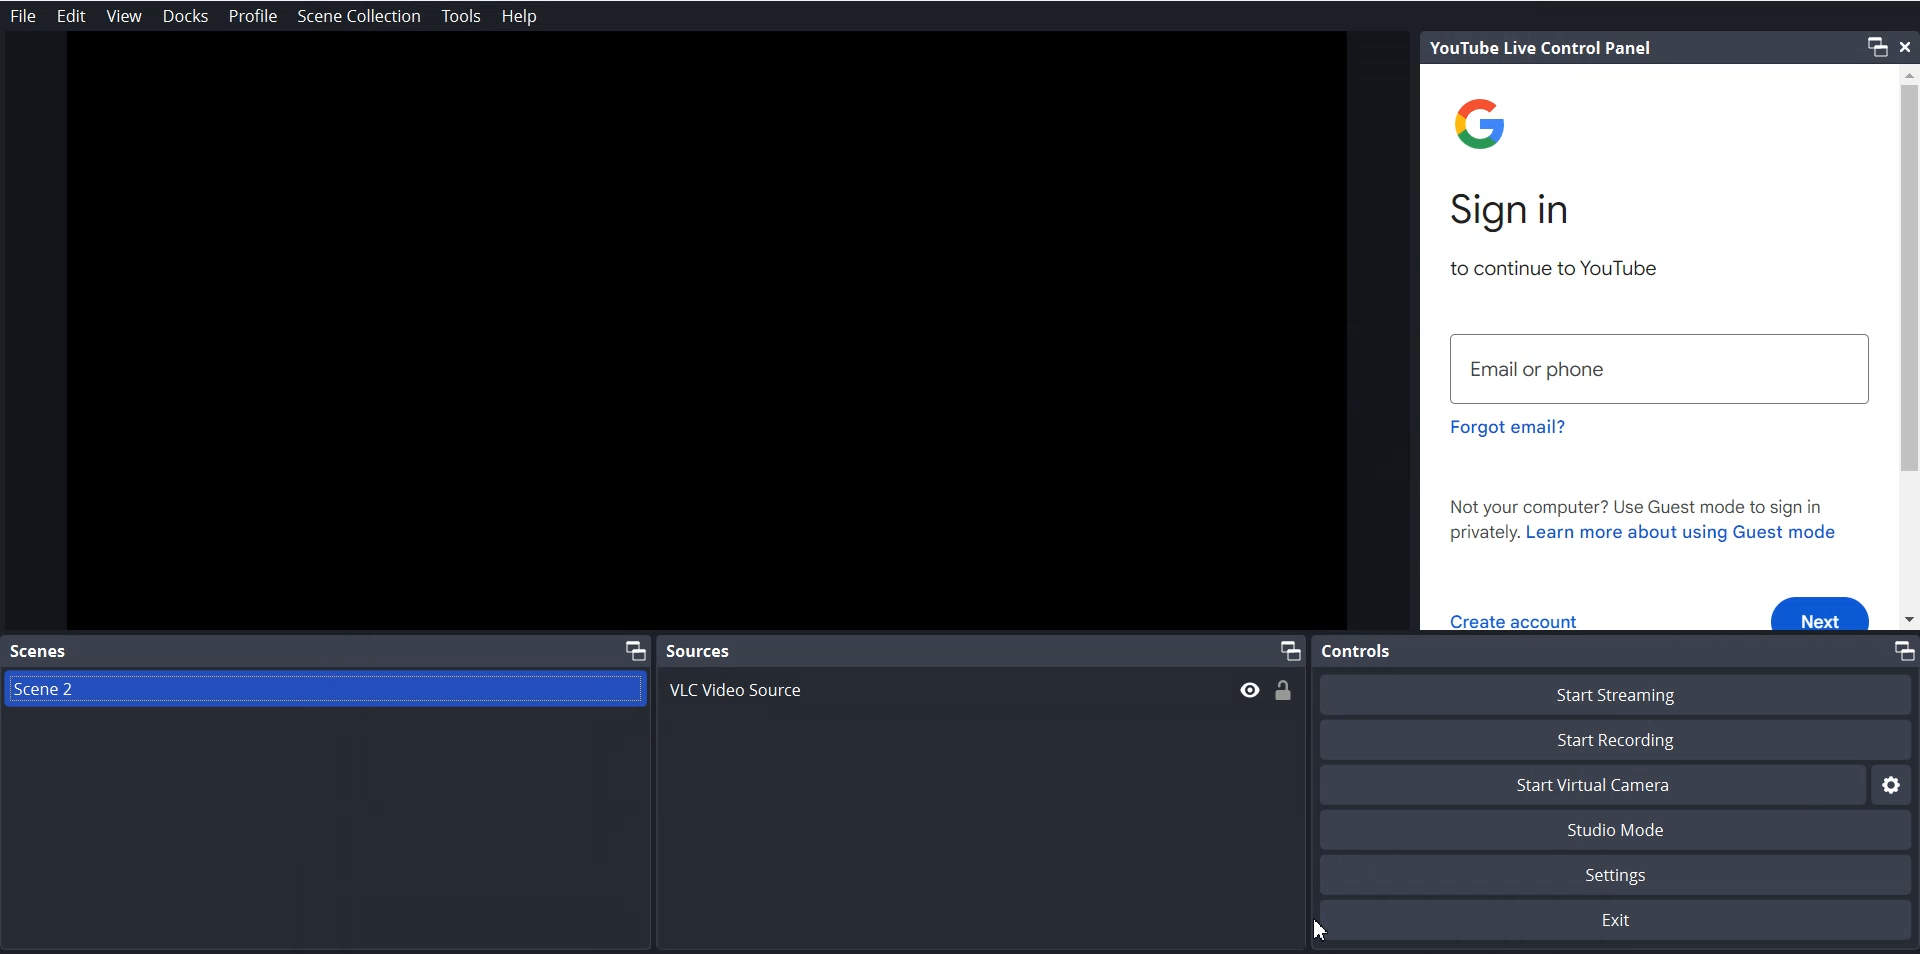  Describe the element at coordinates (1487, 129) in the screenshot. I see `Symbol` at that location.